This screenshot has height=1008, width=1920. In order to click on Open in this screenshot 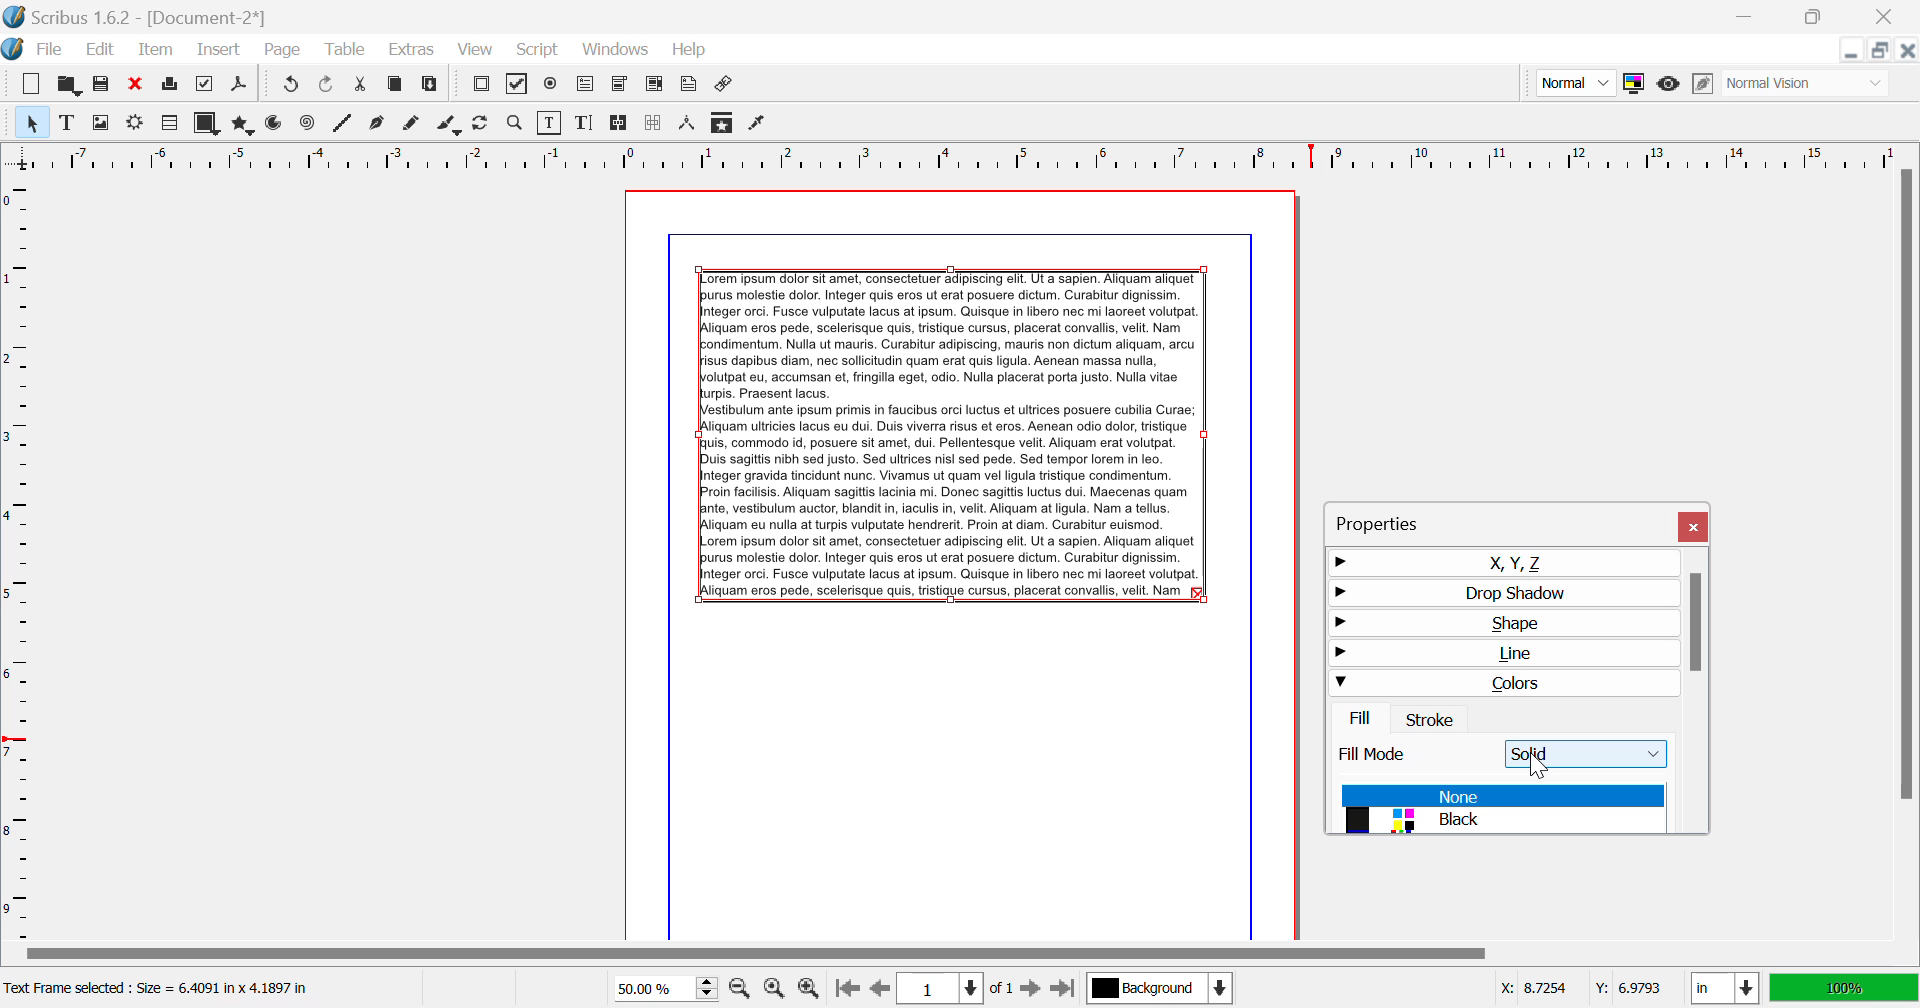, I will do `click(68, 83)`.